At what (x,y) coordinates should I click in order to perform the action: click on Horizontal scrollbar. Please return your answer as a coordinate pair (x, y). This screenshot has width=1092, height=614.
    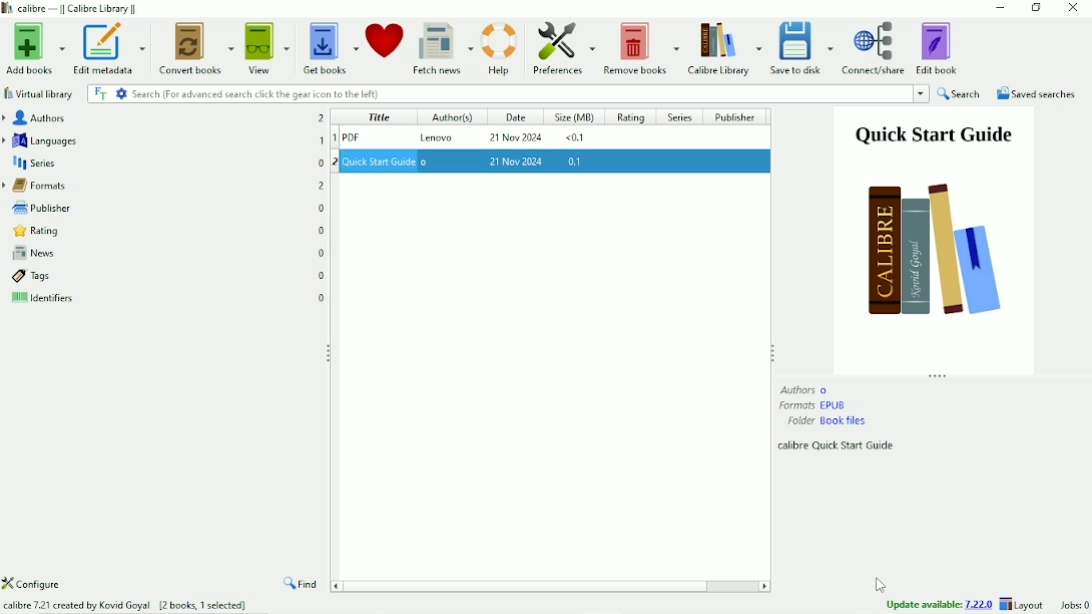
    Looking at the image, I should click on (532, 585).